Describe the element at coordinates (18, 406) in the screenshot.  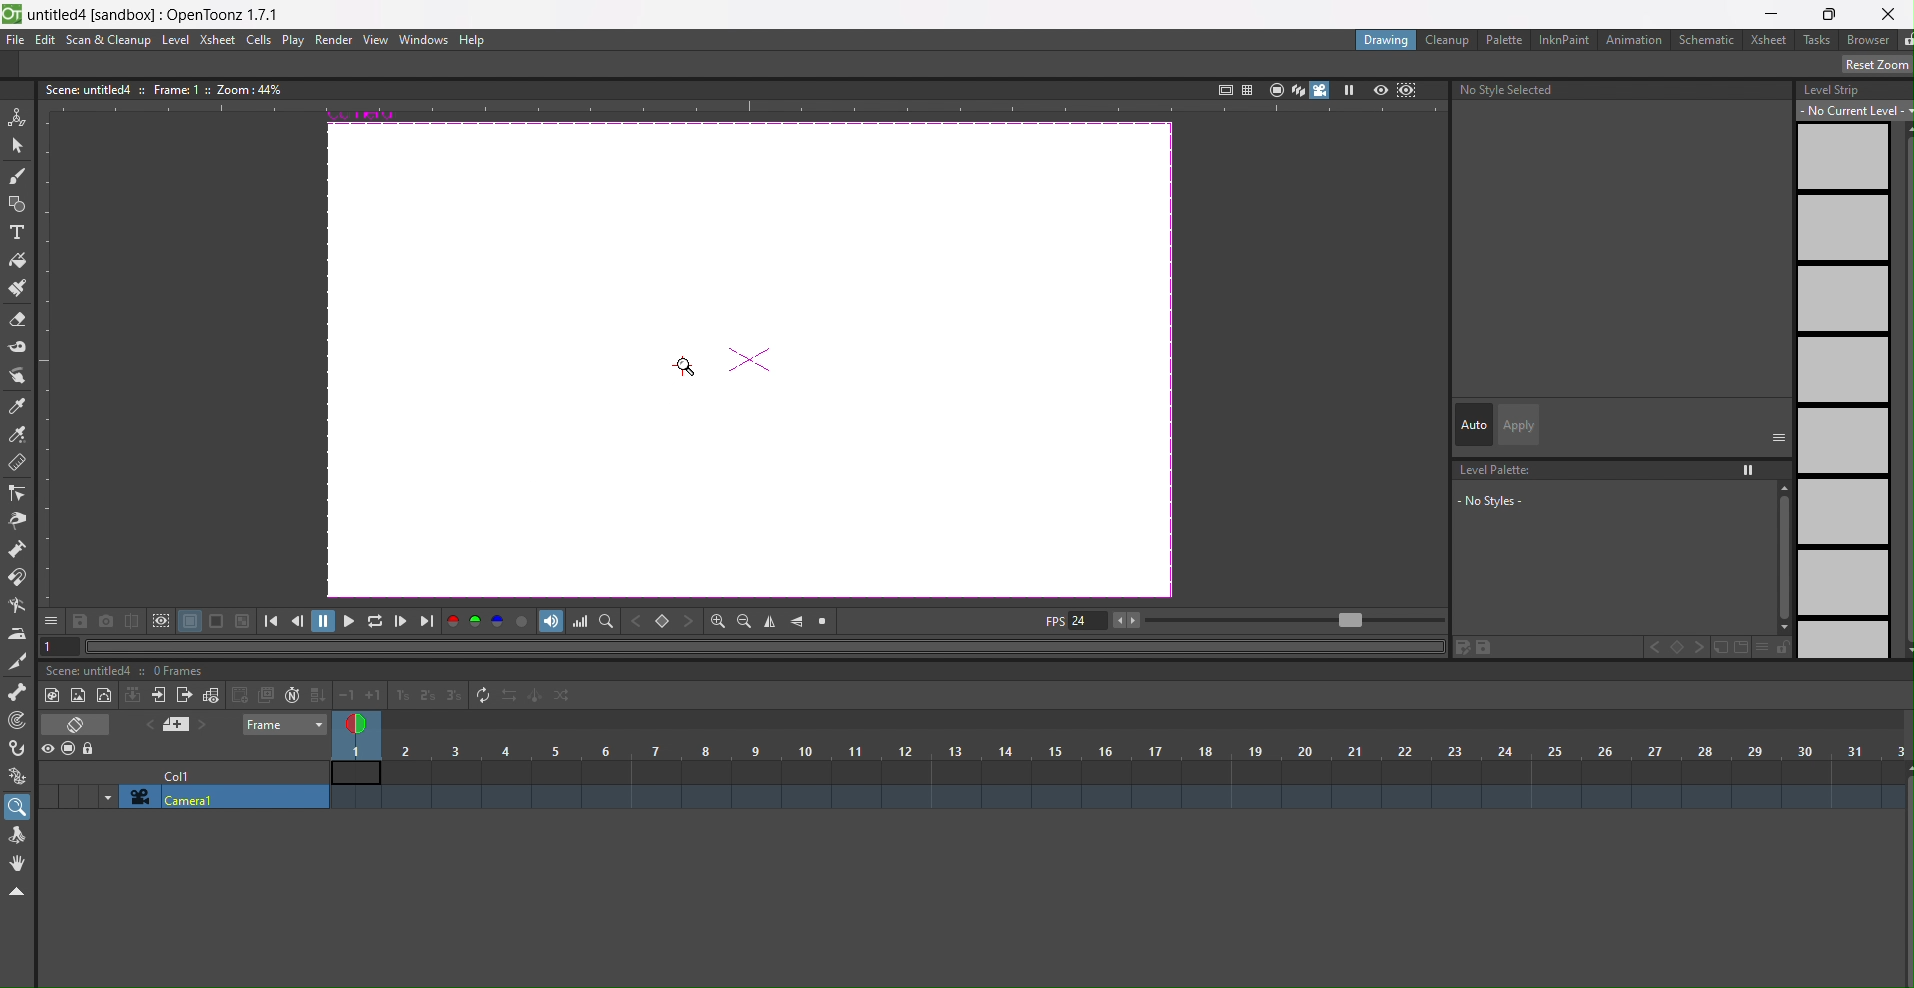
I see `` at that location.